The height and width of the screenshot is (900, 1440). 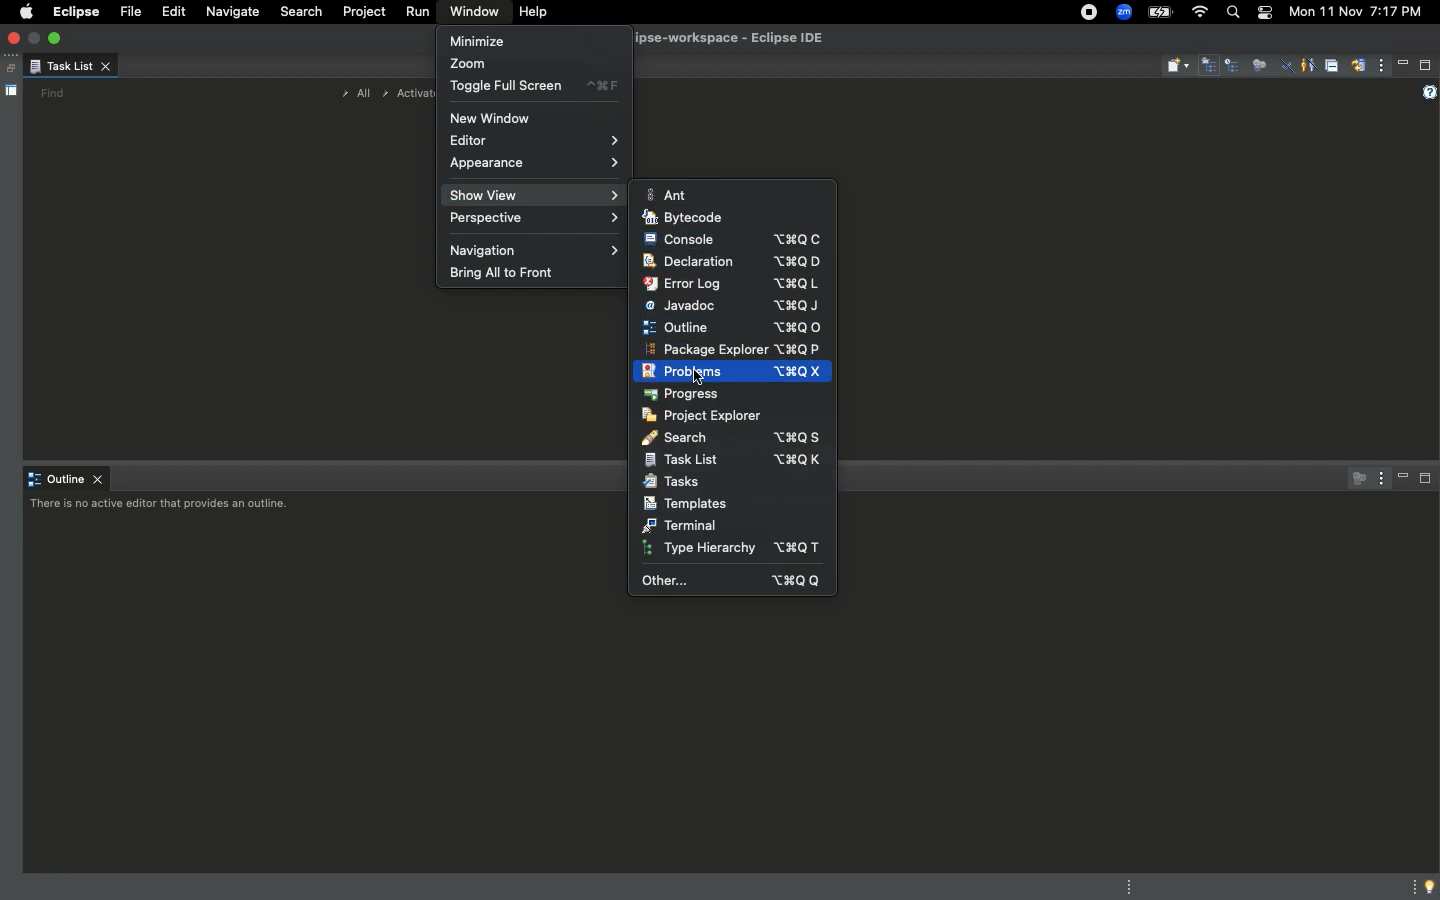 What do you see at coordinates (1404, 64) in the screenshot?
I see `Minimize` at bounding box center [1404, 64].